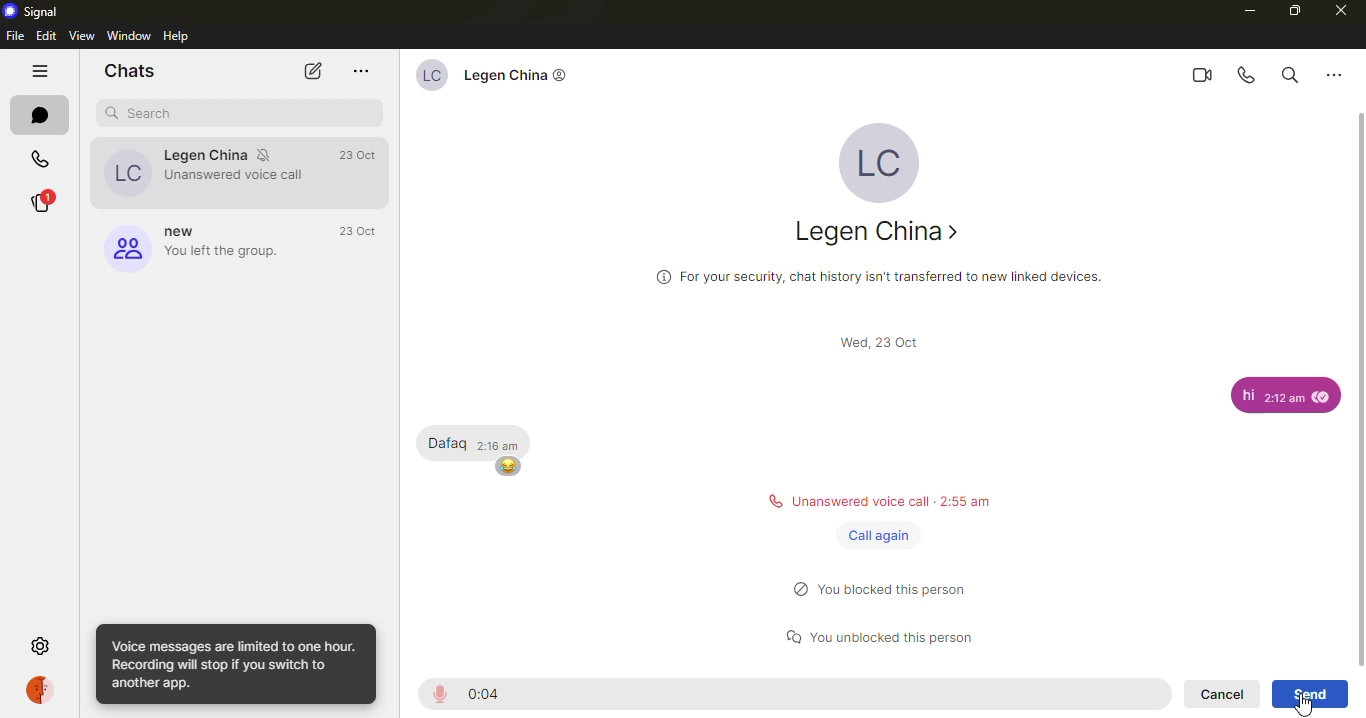 This screenshot has width=1366, height=718. Describe the element at coordinates (236, 664) in the screenshot. I see `info` at that location.